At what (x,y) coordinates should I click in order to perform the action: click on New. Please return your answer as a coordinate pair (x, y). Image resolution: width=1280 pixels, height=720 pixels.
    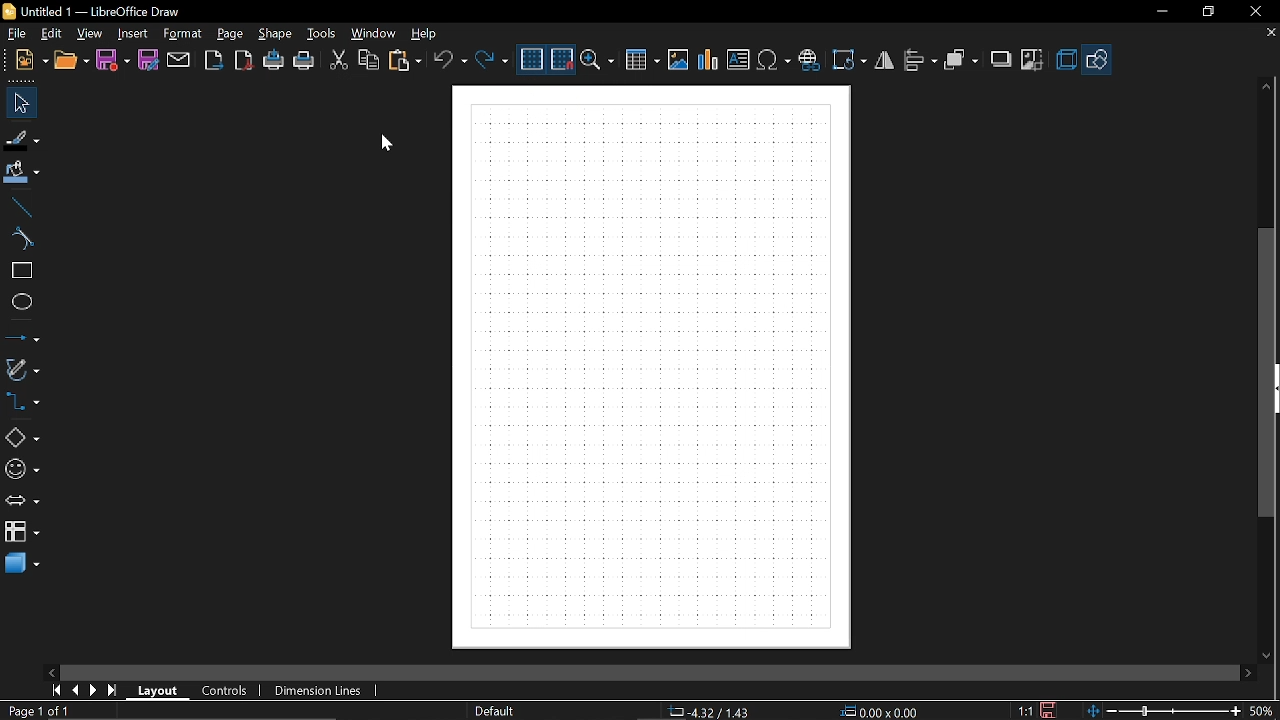
    Looking at the image, I should click on (29, 62).